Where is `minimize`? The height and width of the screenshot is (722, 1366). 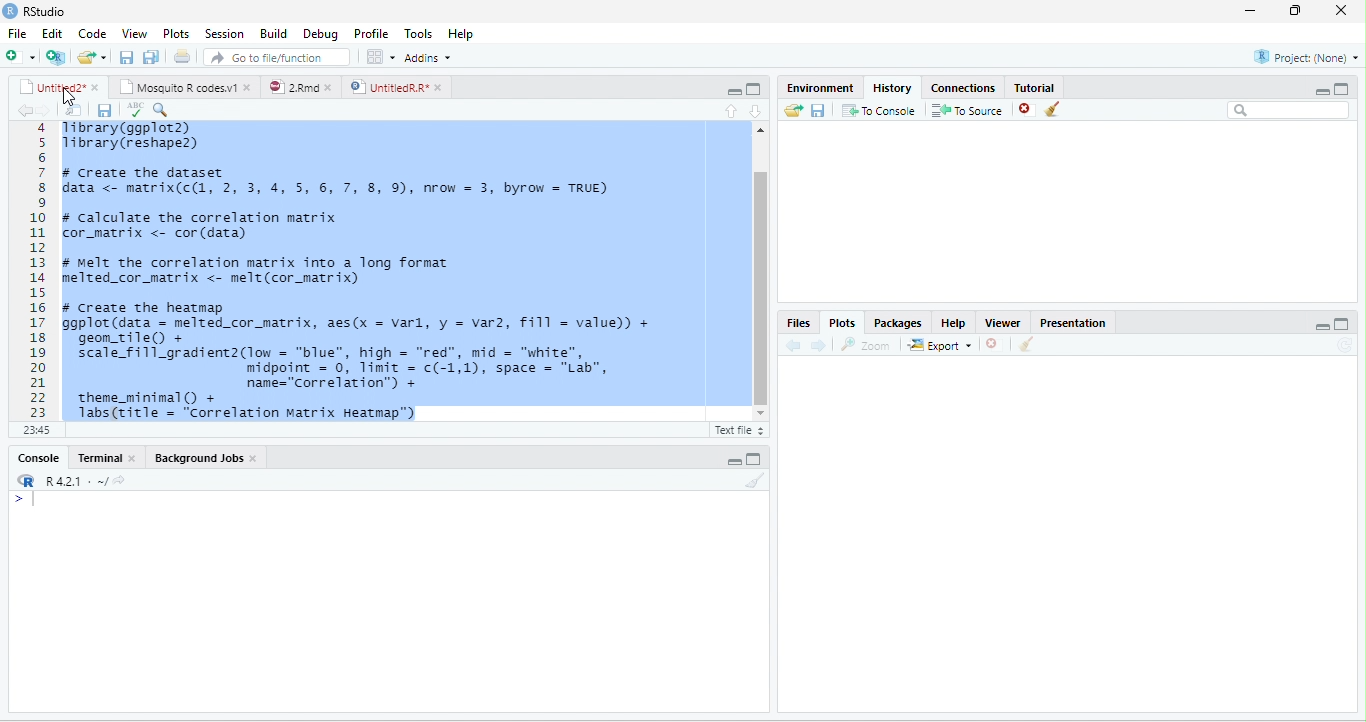
minimize is located at coordinates (1248, 11).